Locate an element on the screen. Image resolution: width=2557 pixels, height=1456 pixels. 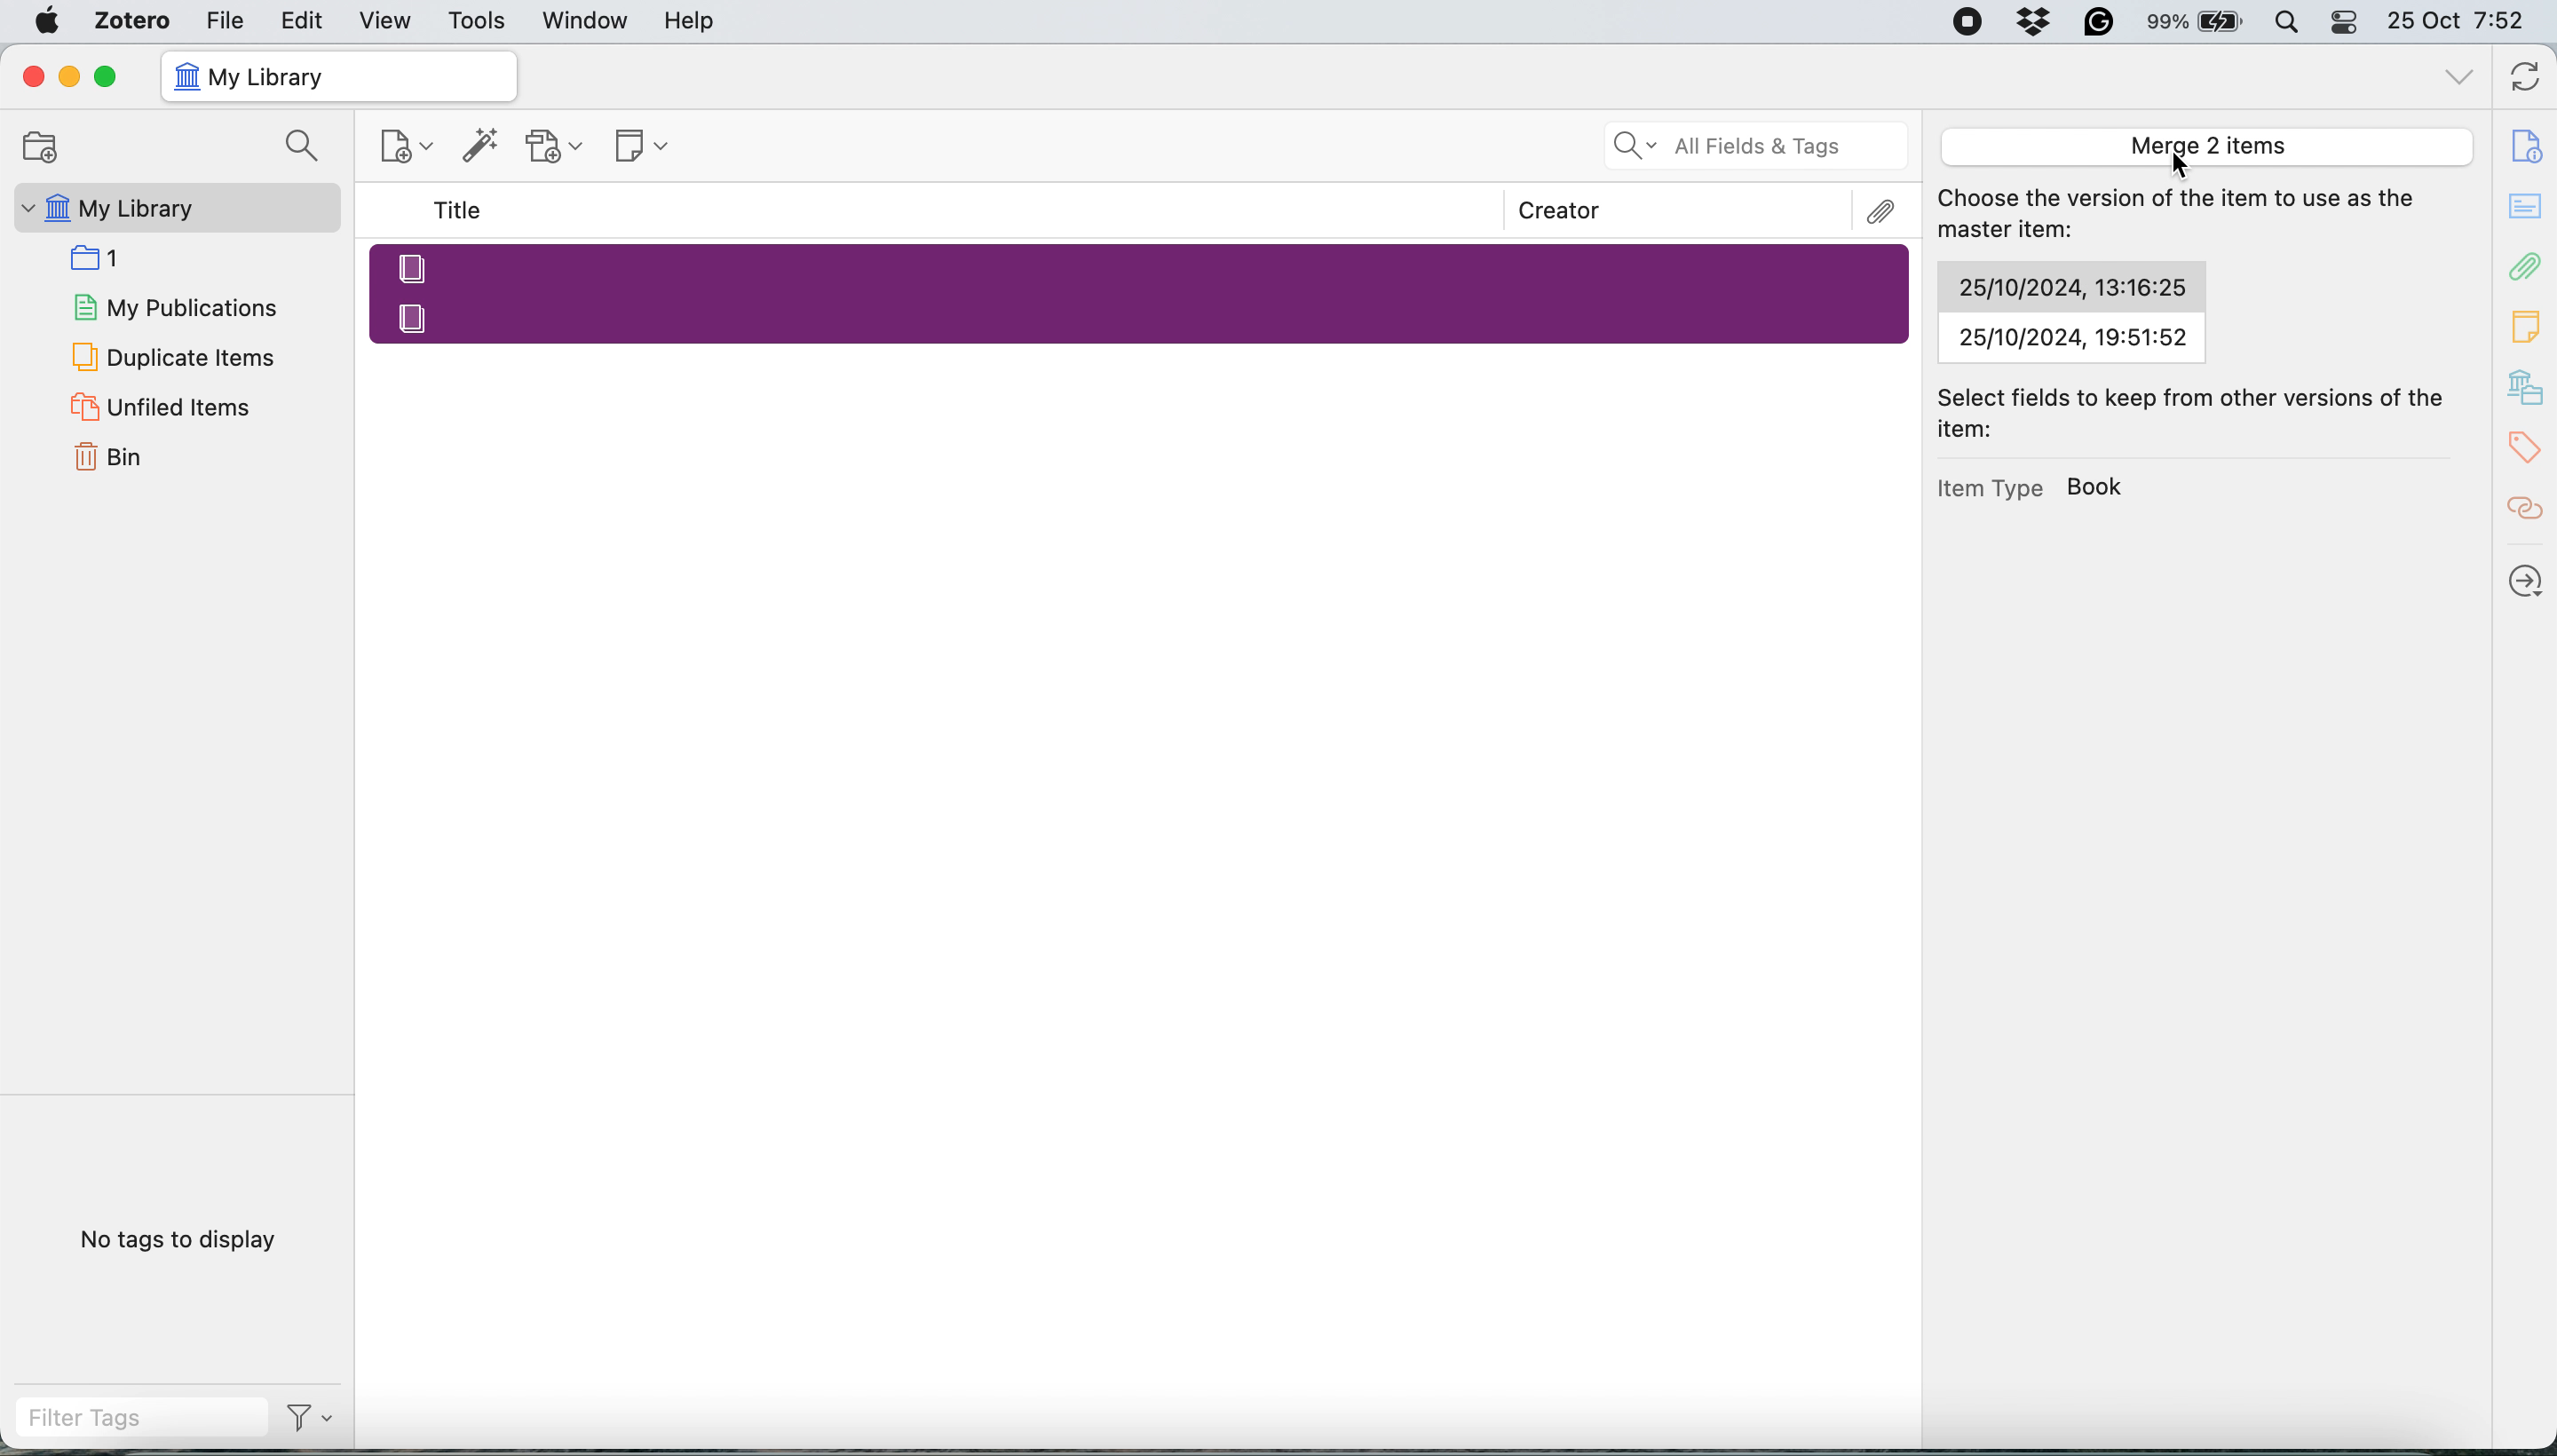
Add Item is located at coordinates (481, 151).